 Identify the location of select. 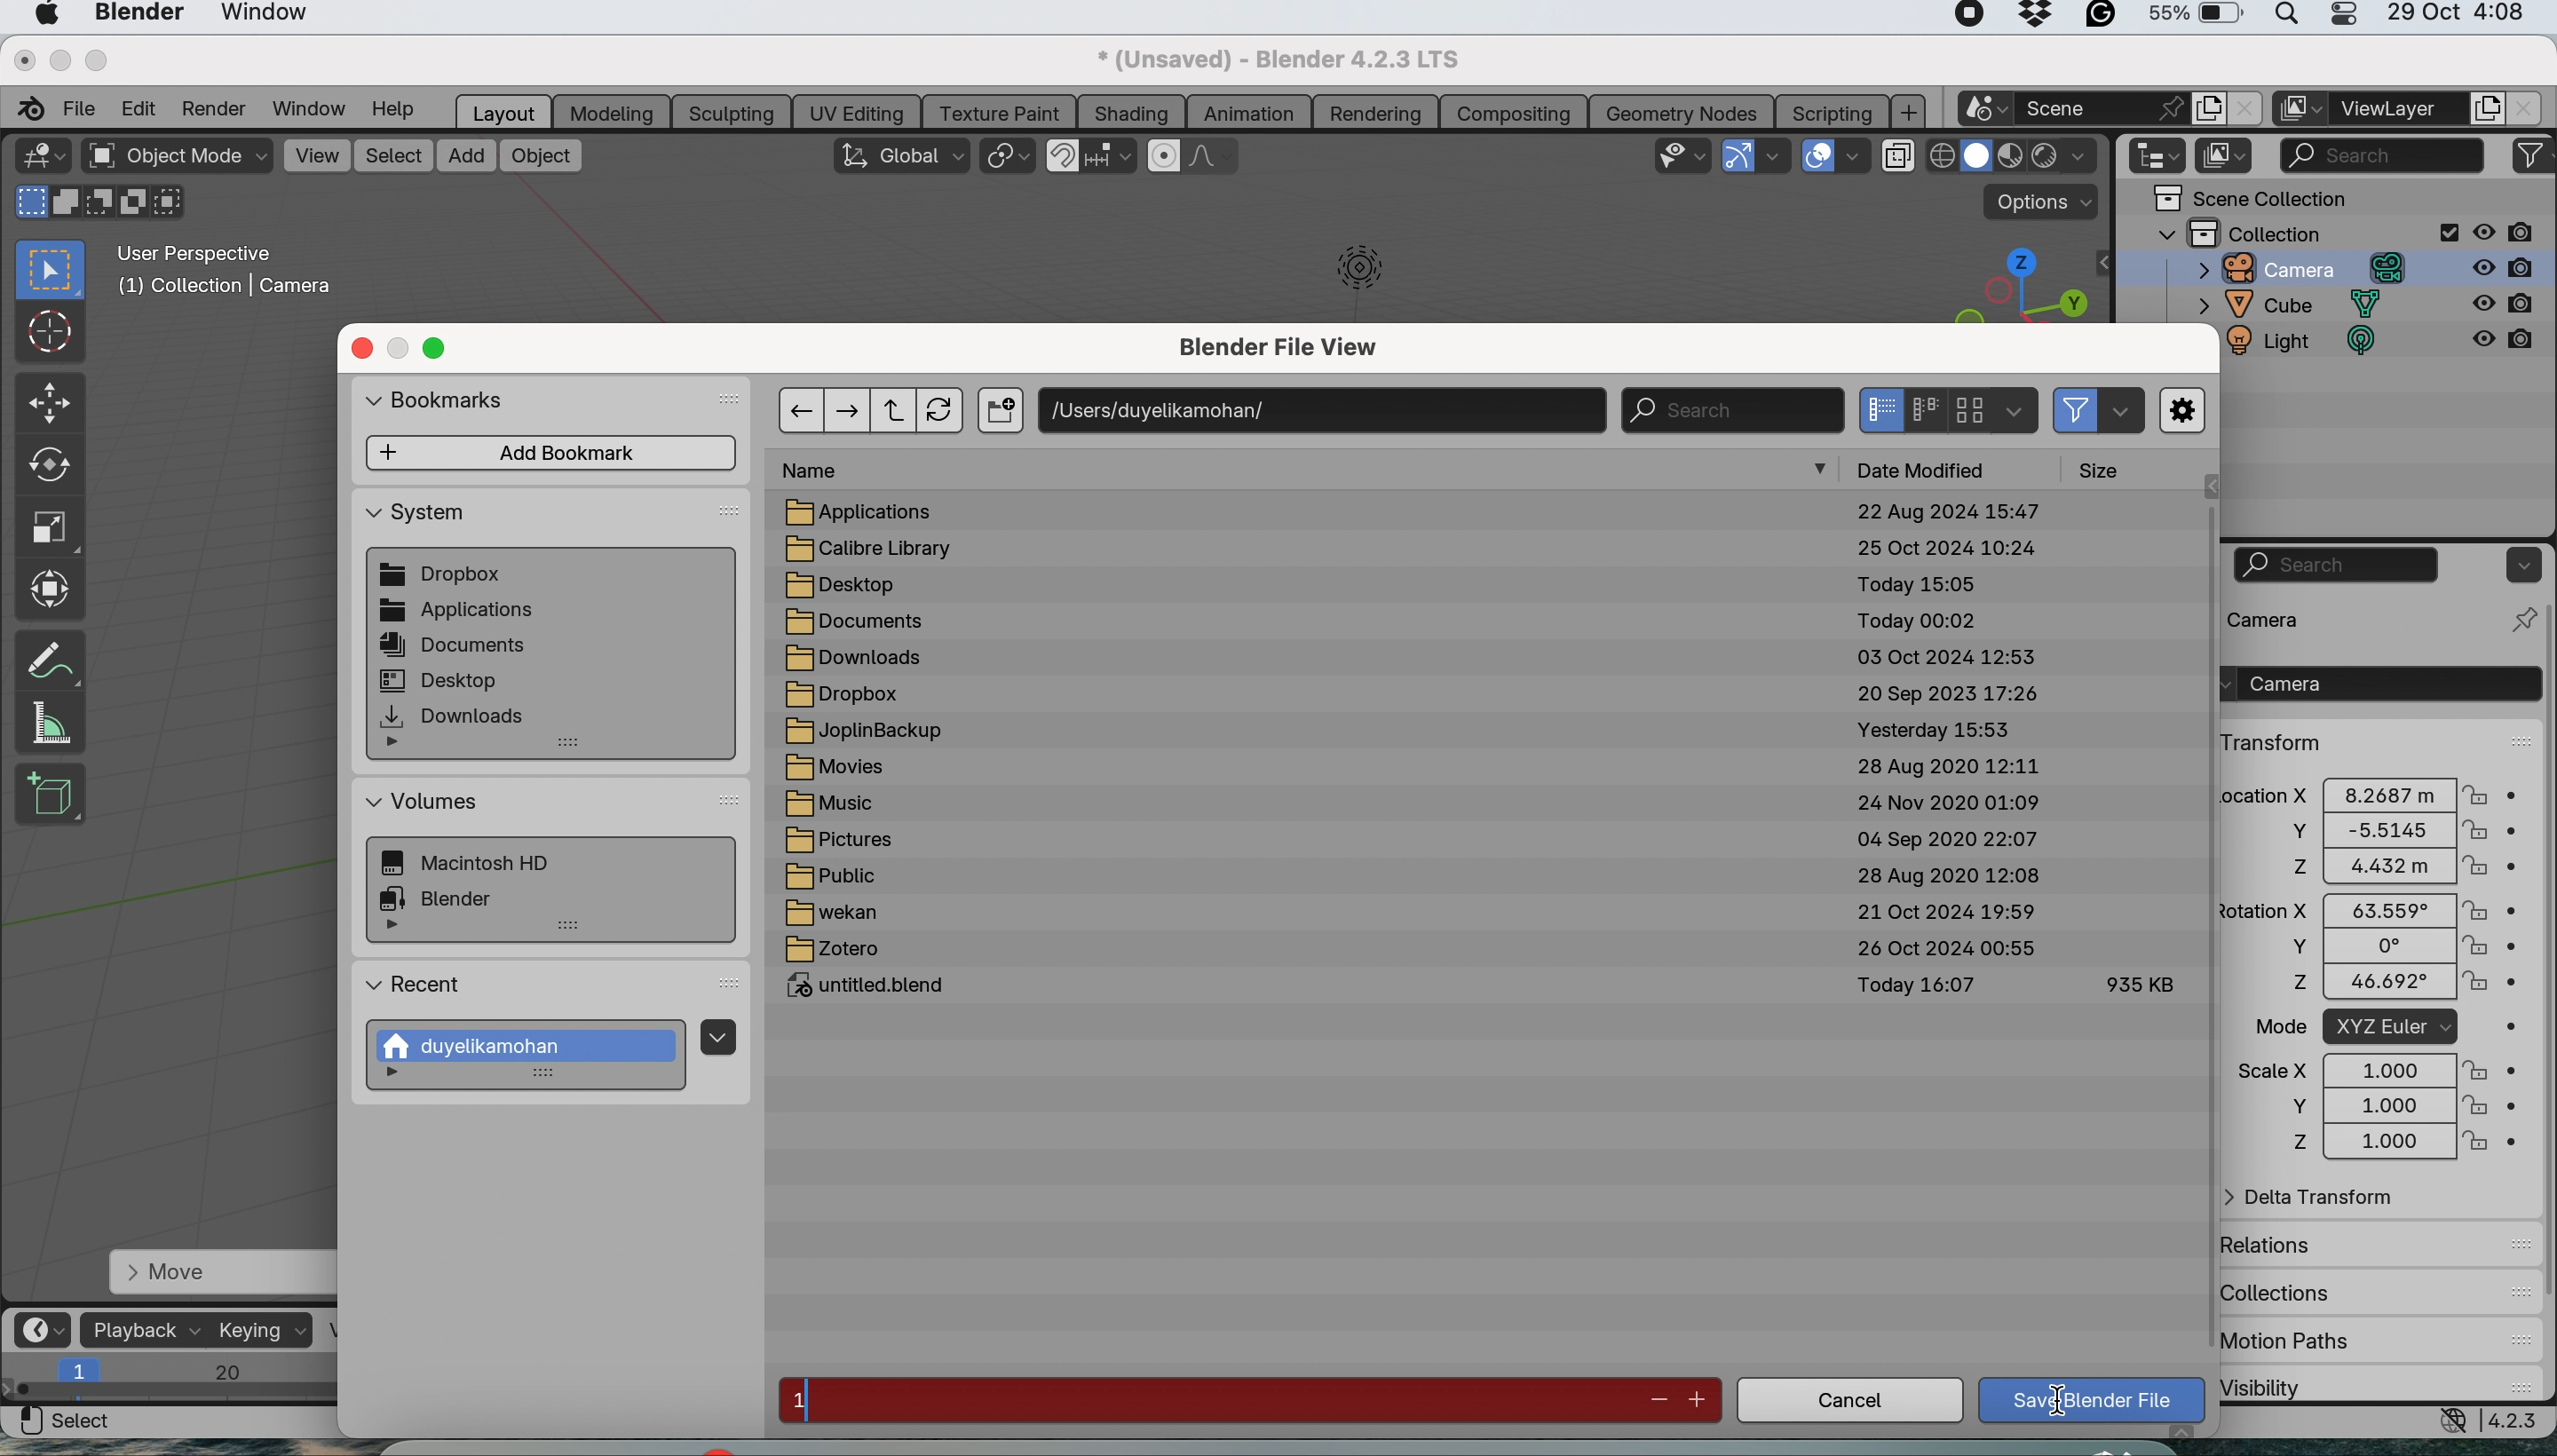
(394, 156).